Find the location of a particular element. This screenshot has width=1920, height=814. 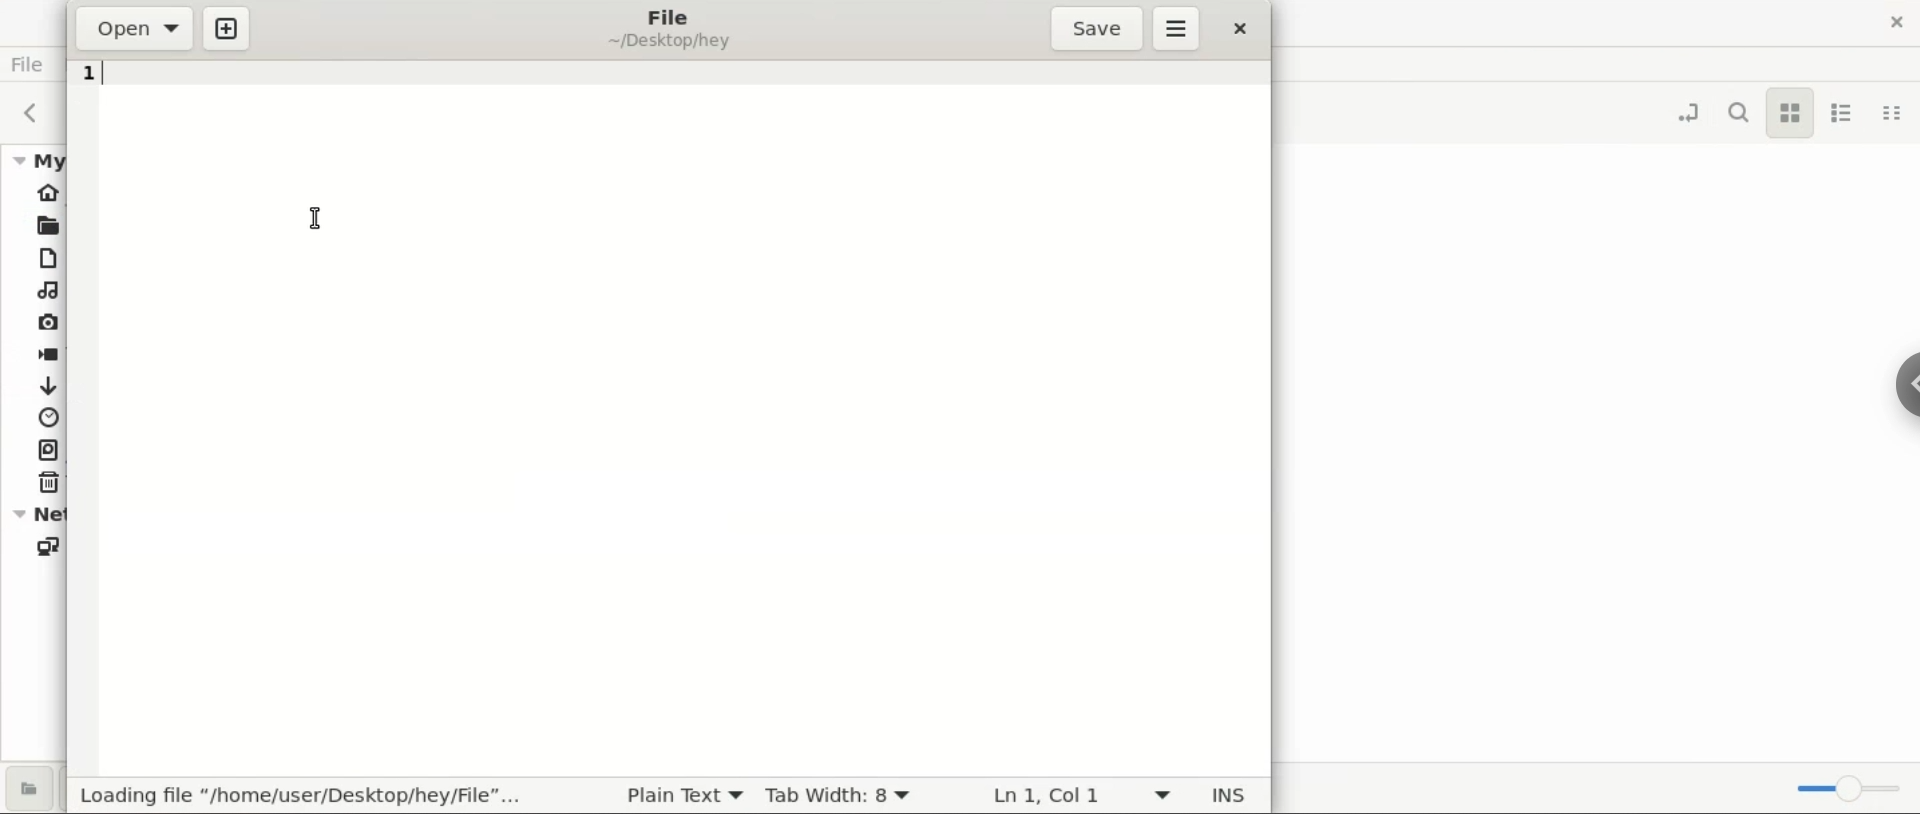

ln 1, col 1 is located at coordinates (1082, 796).